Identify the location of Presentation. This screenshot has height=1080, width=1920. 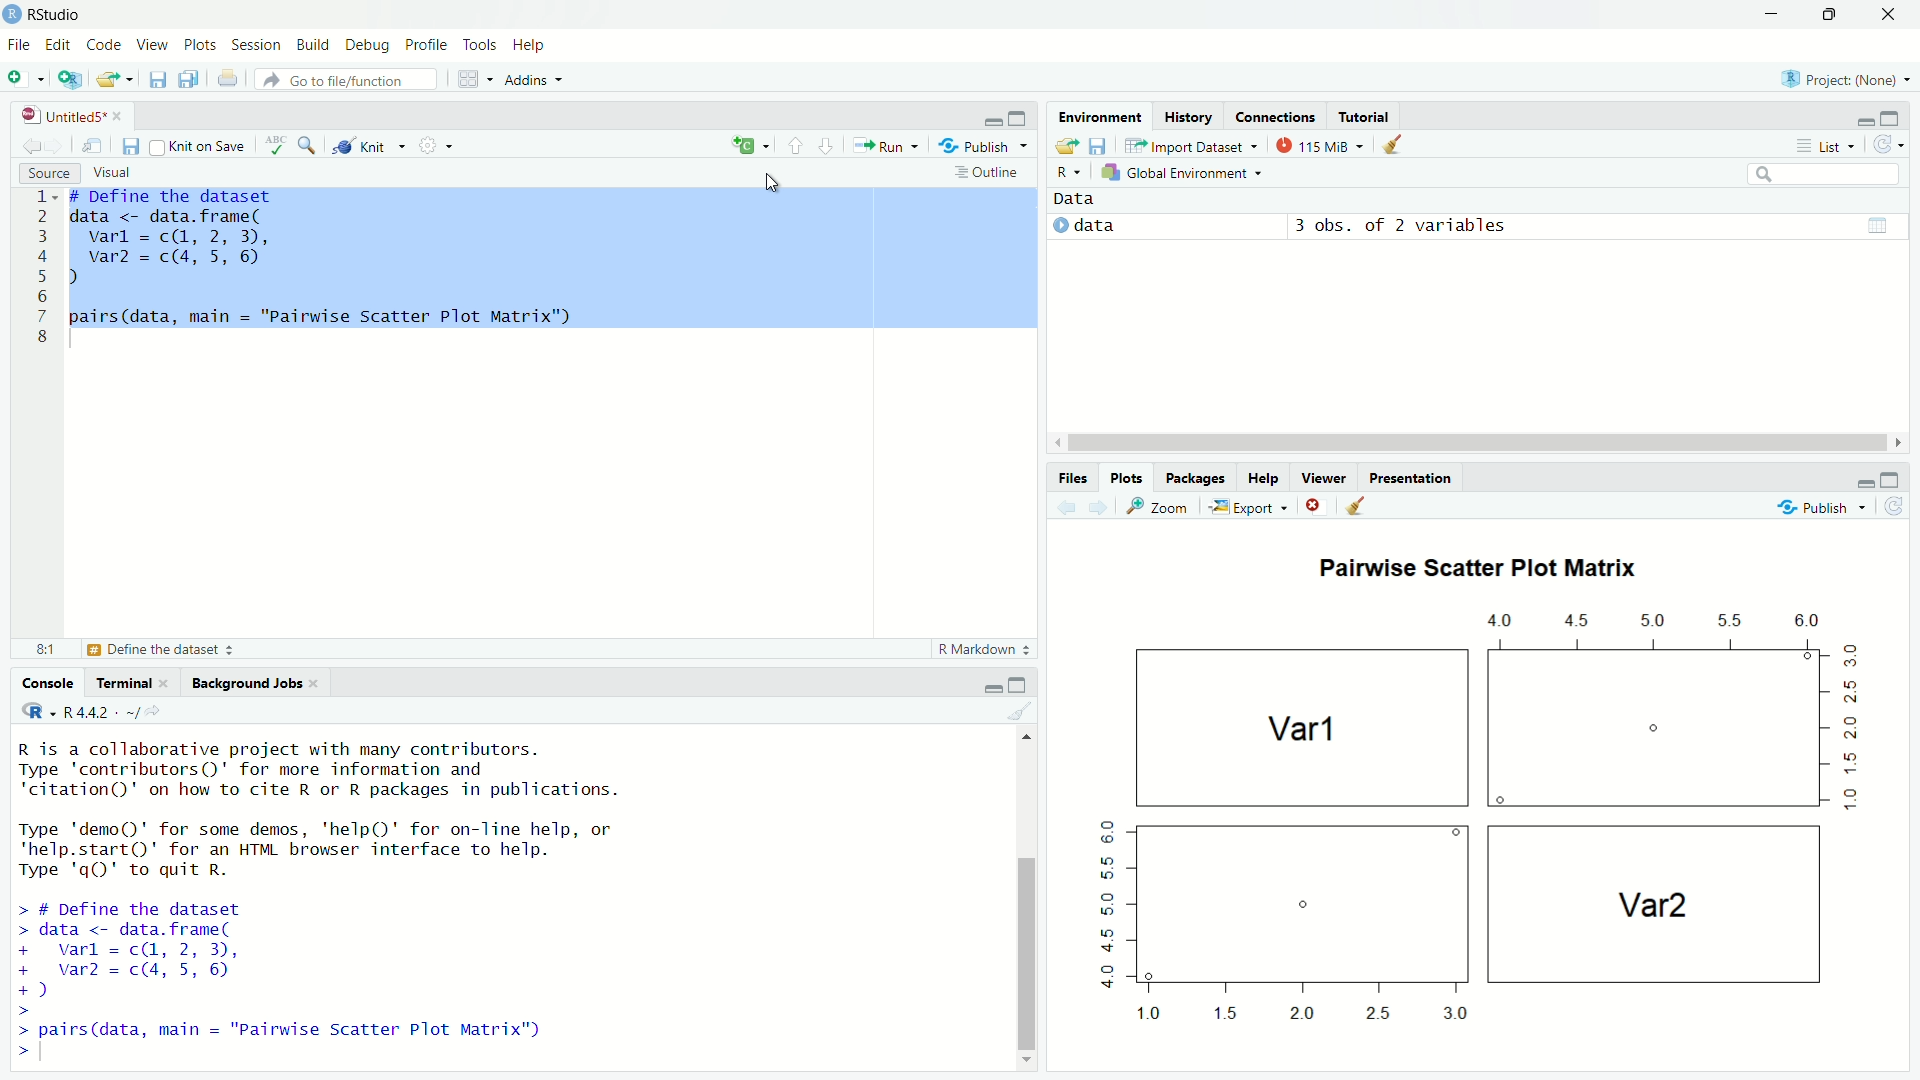
(1412, 478).